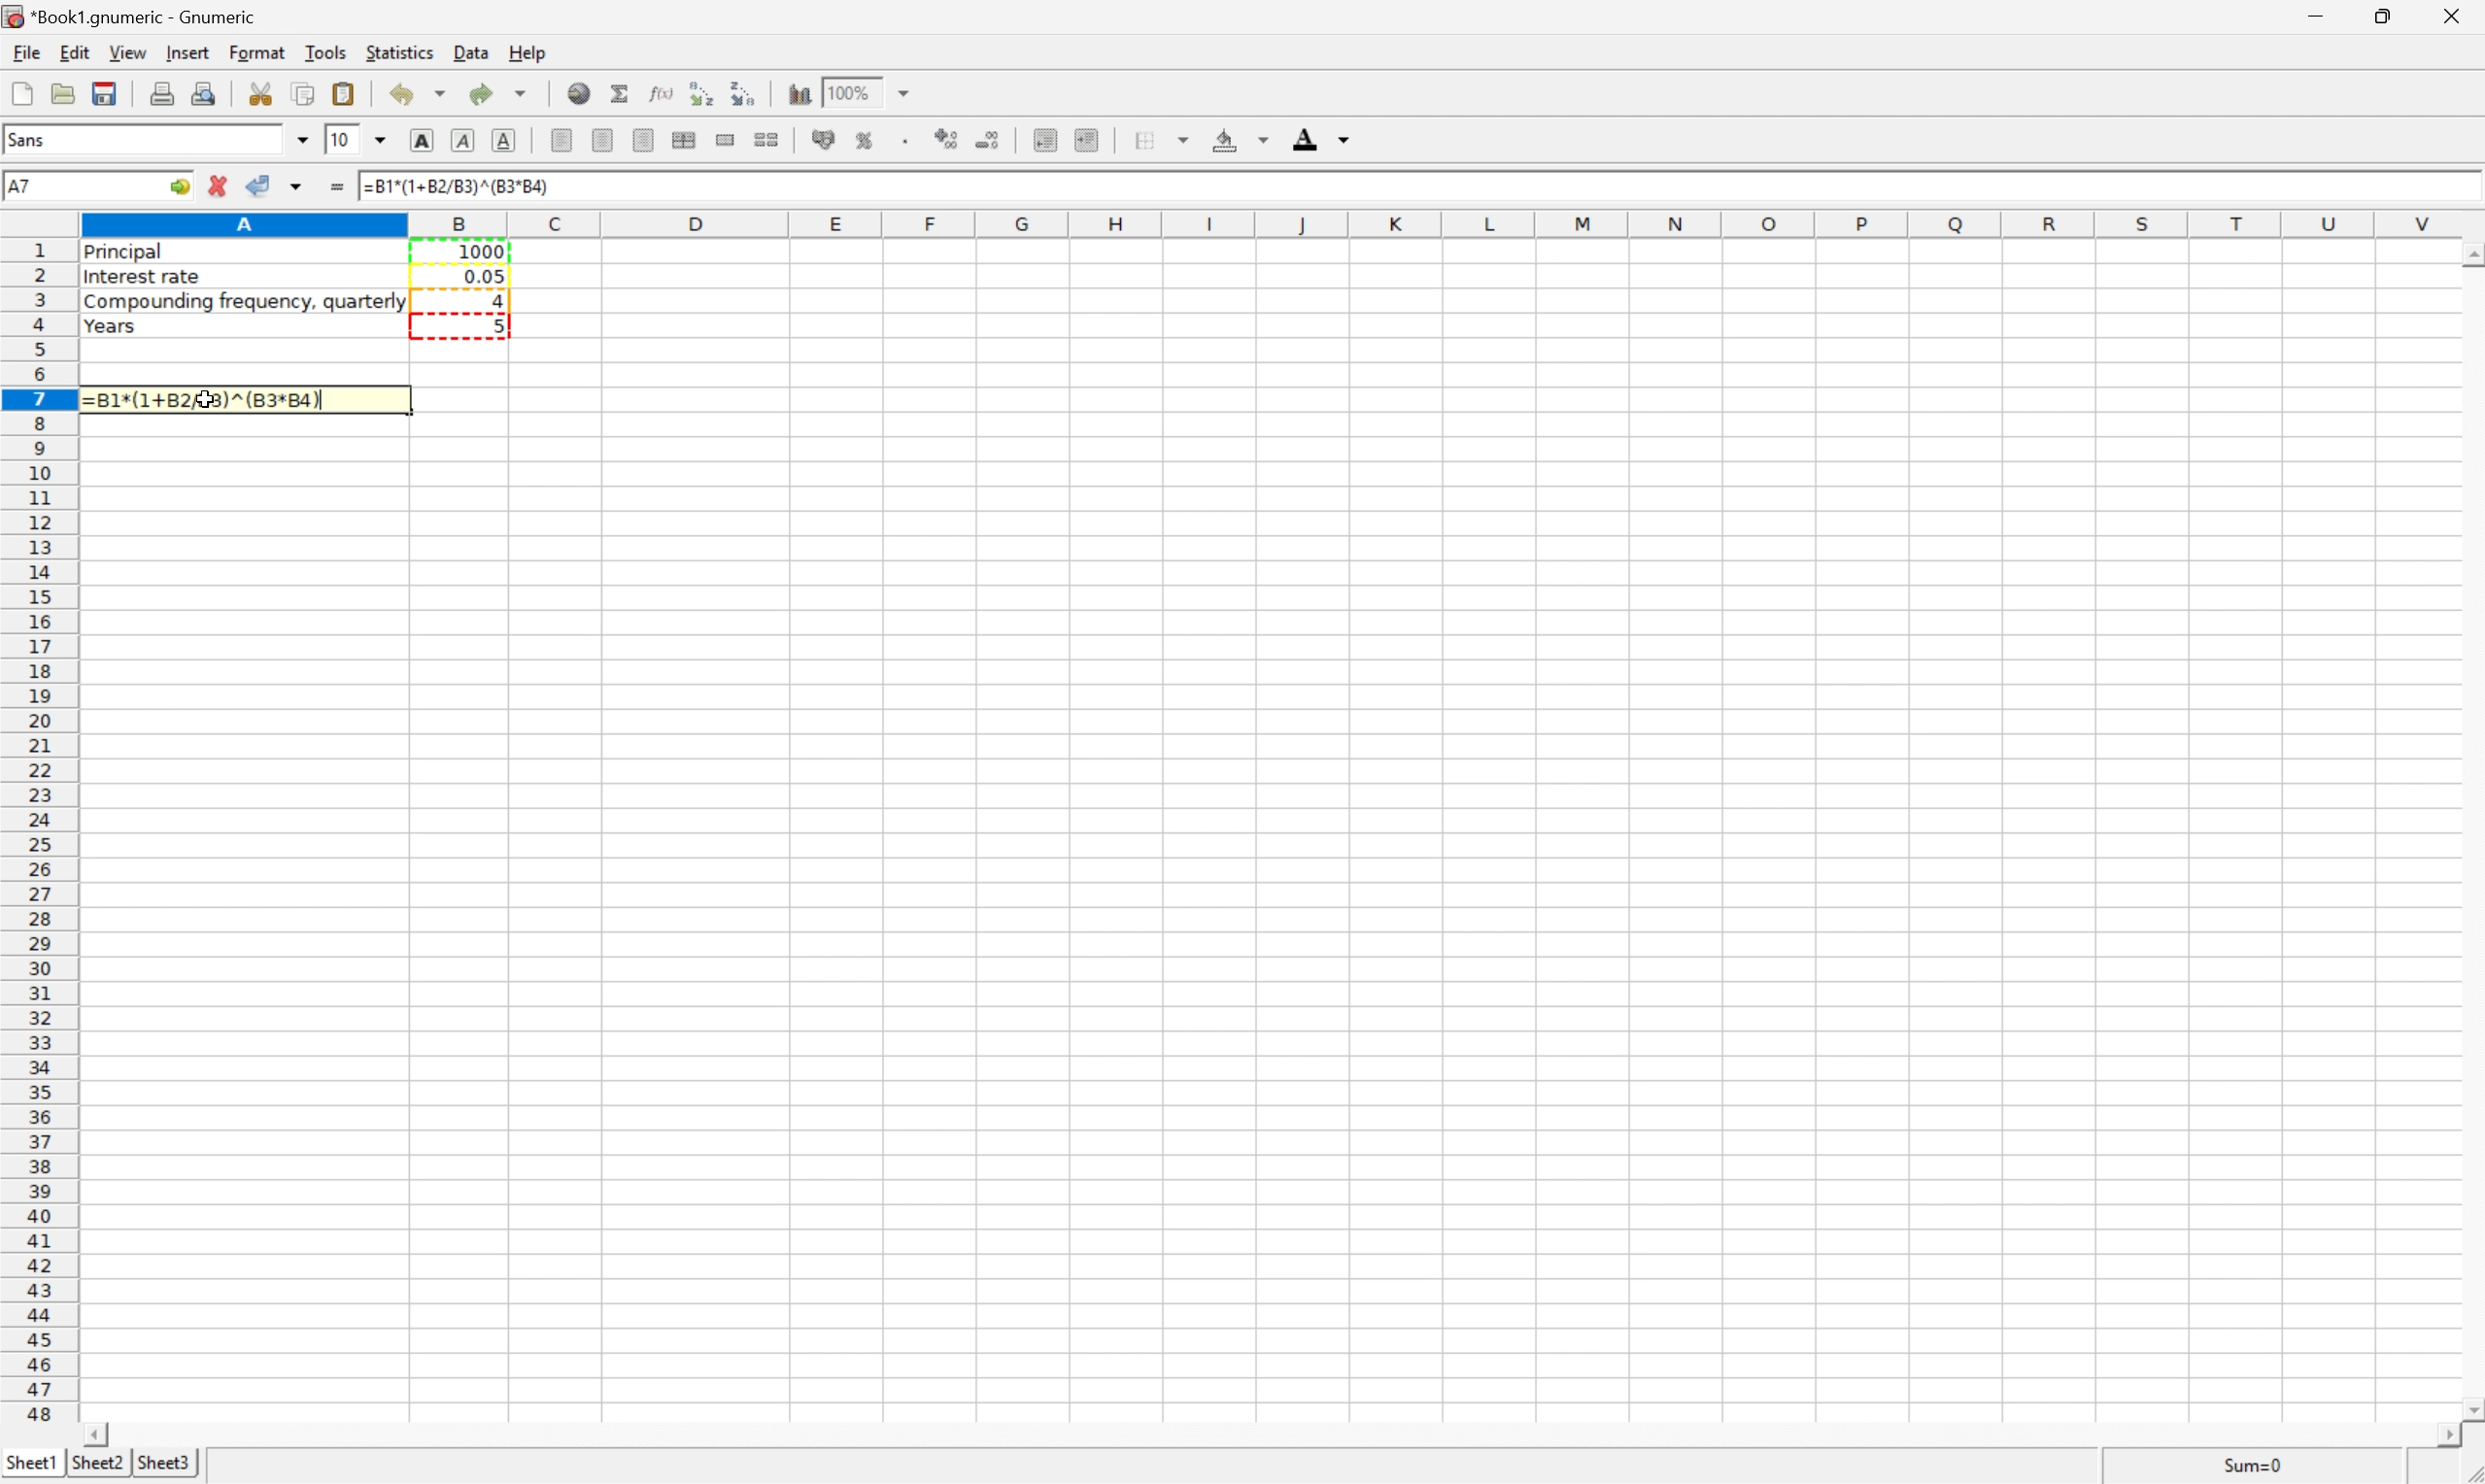 Image resolution: width=2485 pixels, height=1484 pixels. What do you see at coordinates (298, 139) in the screenshot?
I see `drop down` at bounding box center [298, 139].